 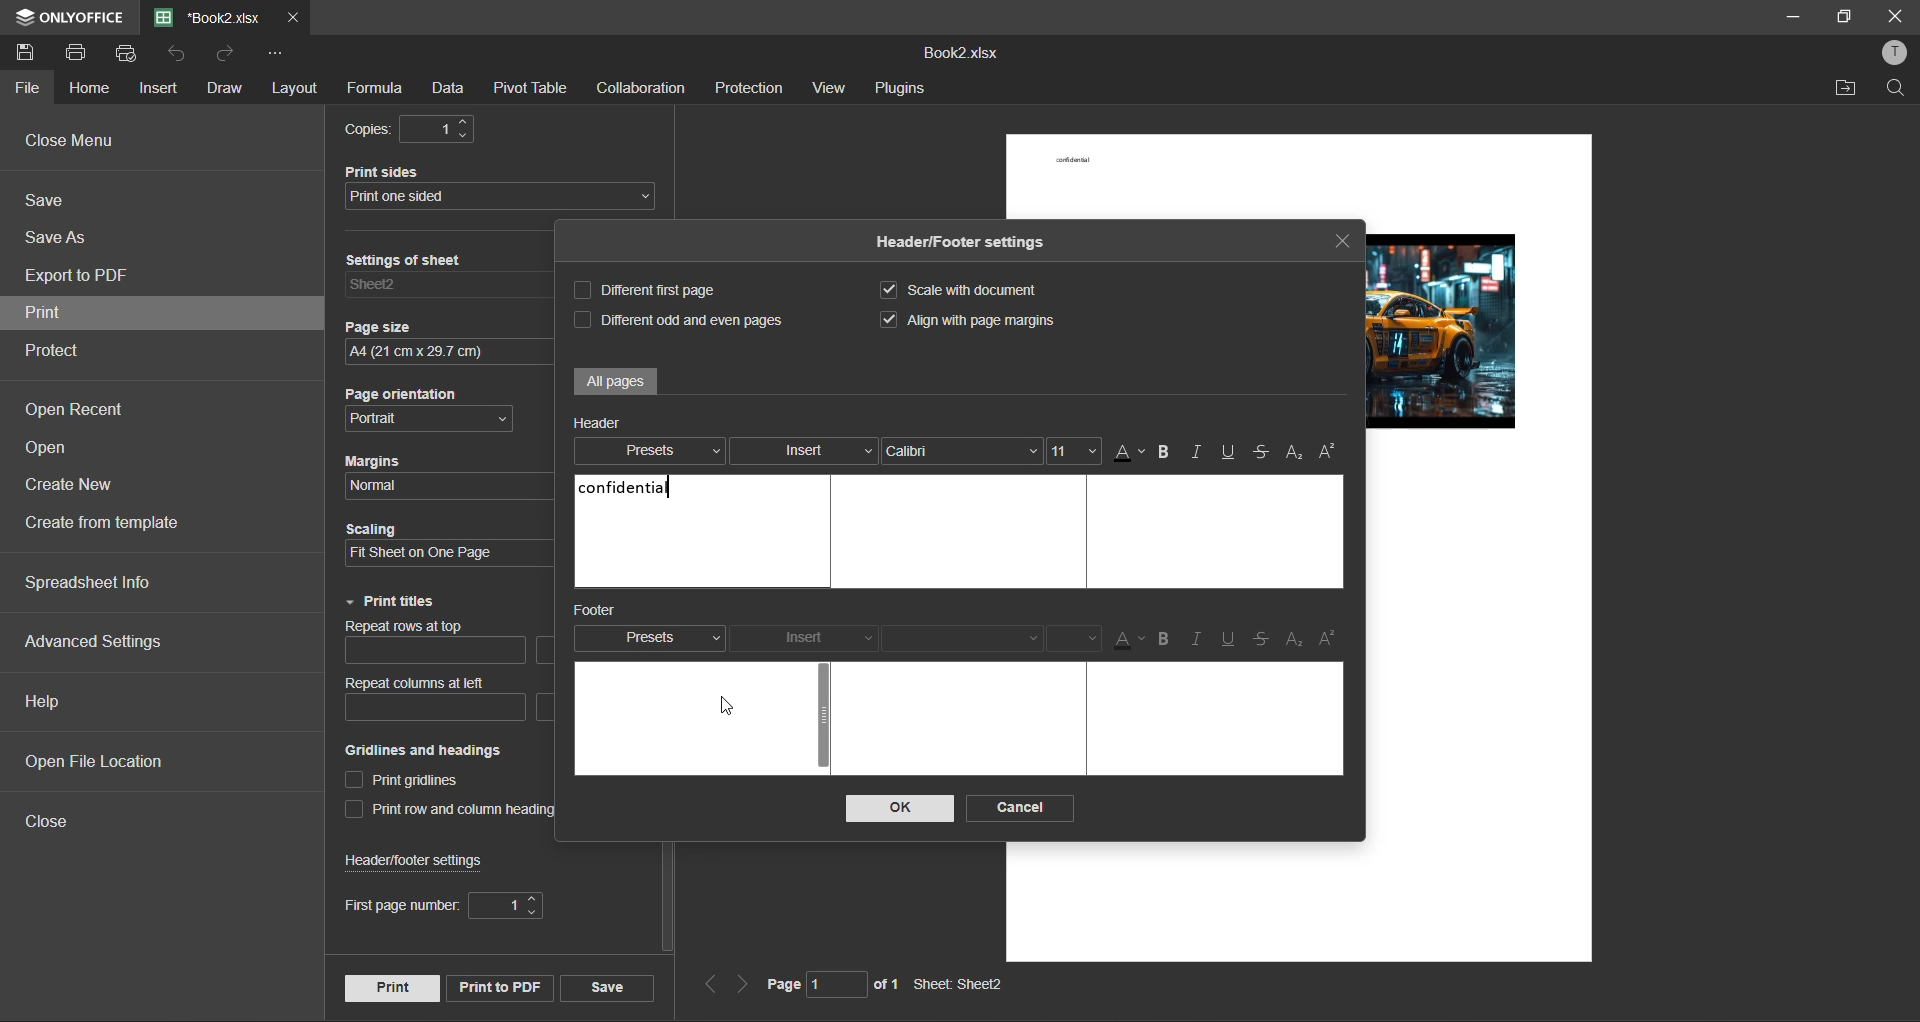 What do you see at coordinates (426, 750) in the screenshot?
I see `Gridlines and headings` at bounding box center [426, 750].